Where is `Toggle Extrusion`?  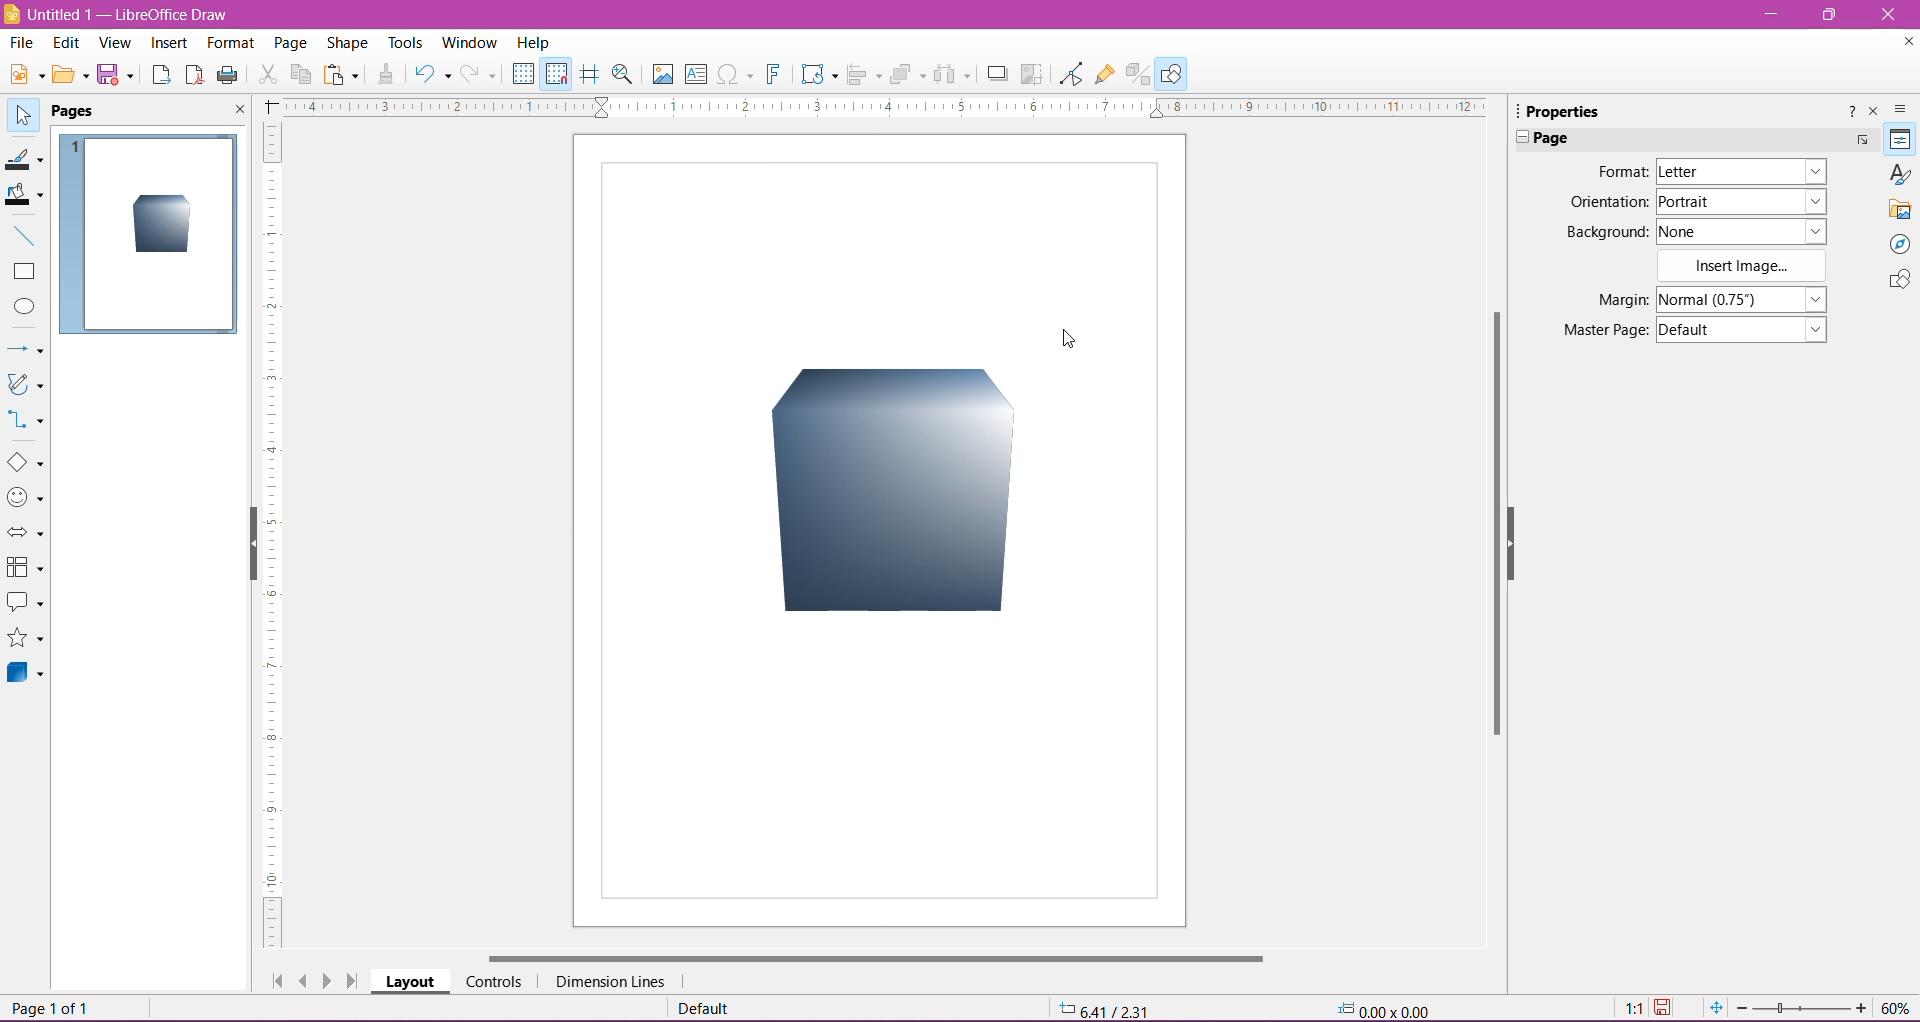
Toggle Extrusion is located at coordinates (1139, 74).